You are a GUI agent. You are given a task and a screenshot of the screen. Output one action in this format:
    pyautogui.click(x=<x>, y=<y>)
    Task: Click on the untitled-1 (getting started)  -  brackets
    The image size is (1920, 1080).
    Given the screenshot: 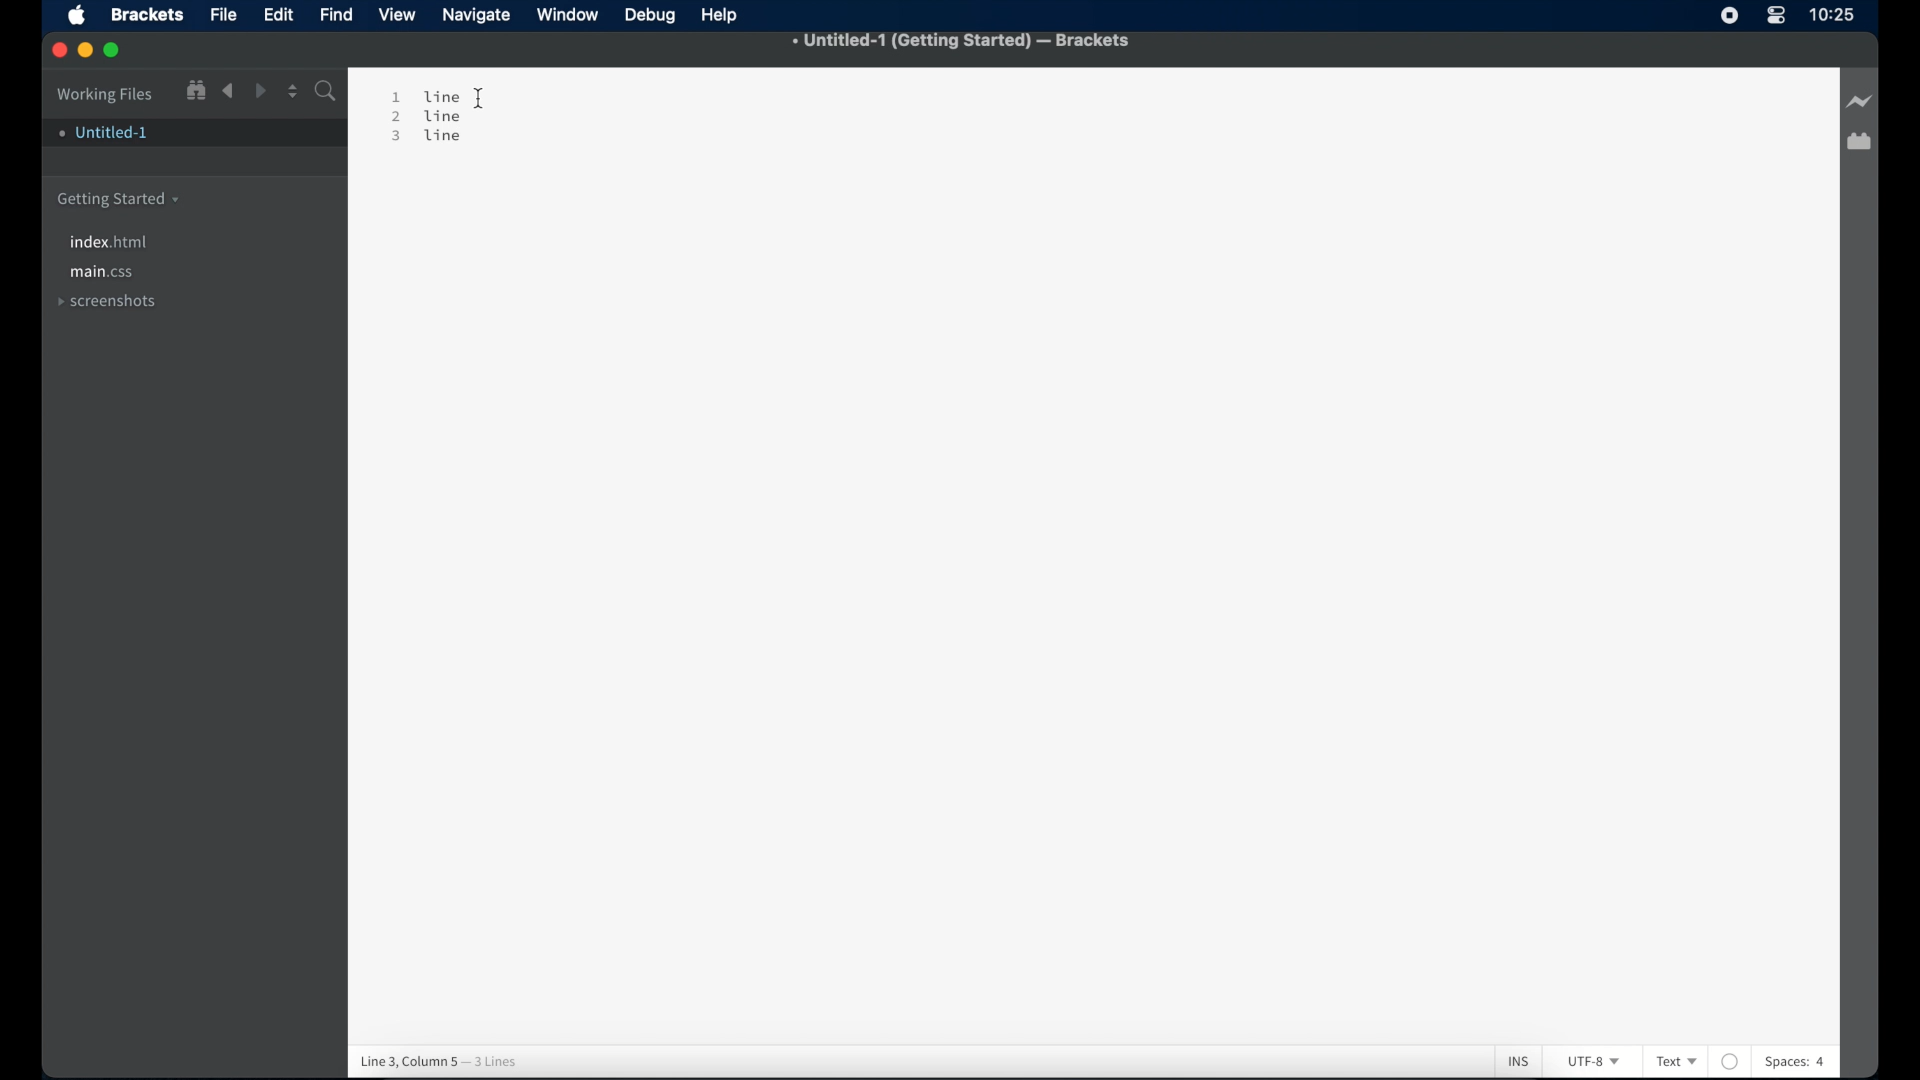 What is the action you would take?
    pyautogui.click(x=962, y=41)
    